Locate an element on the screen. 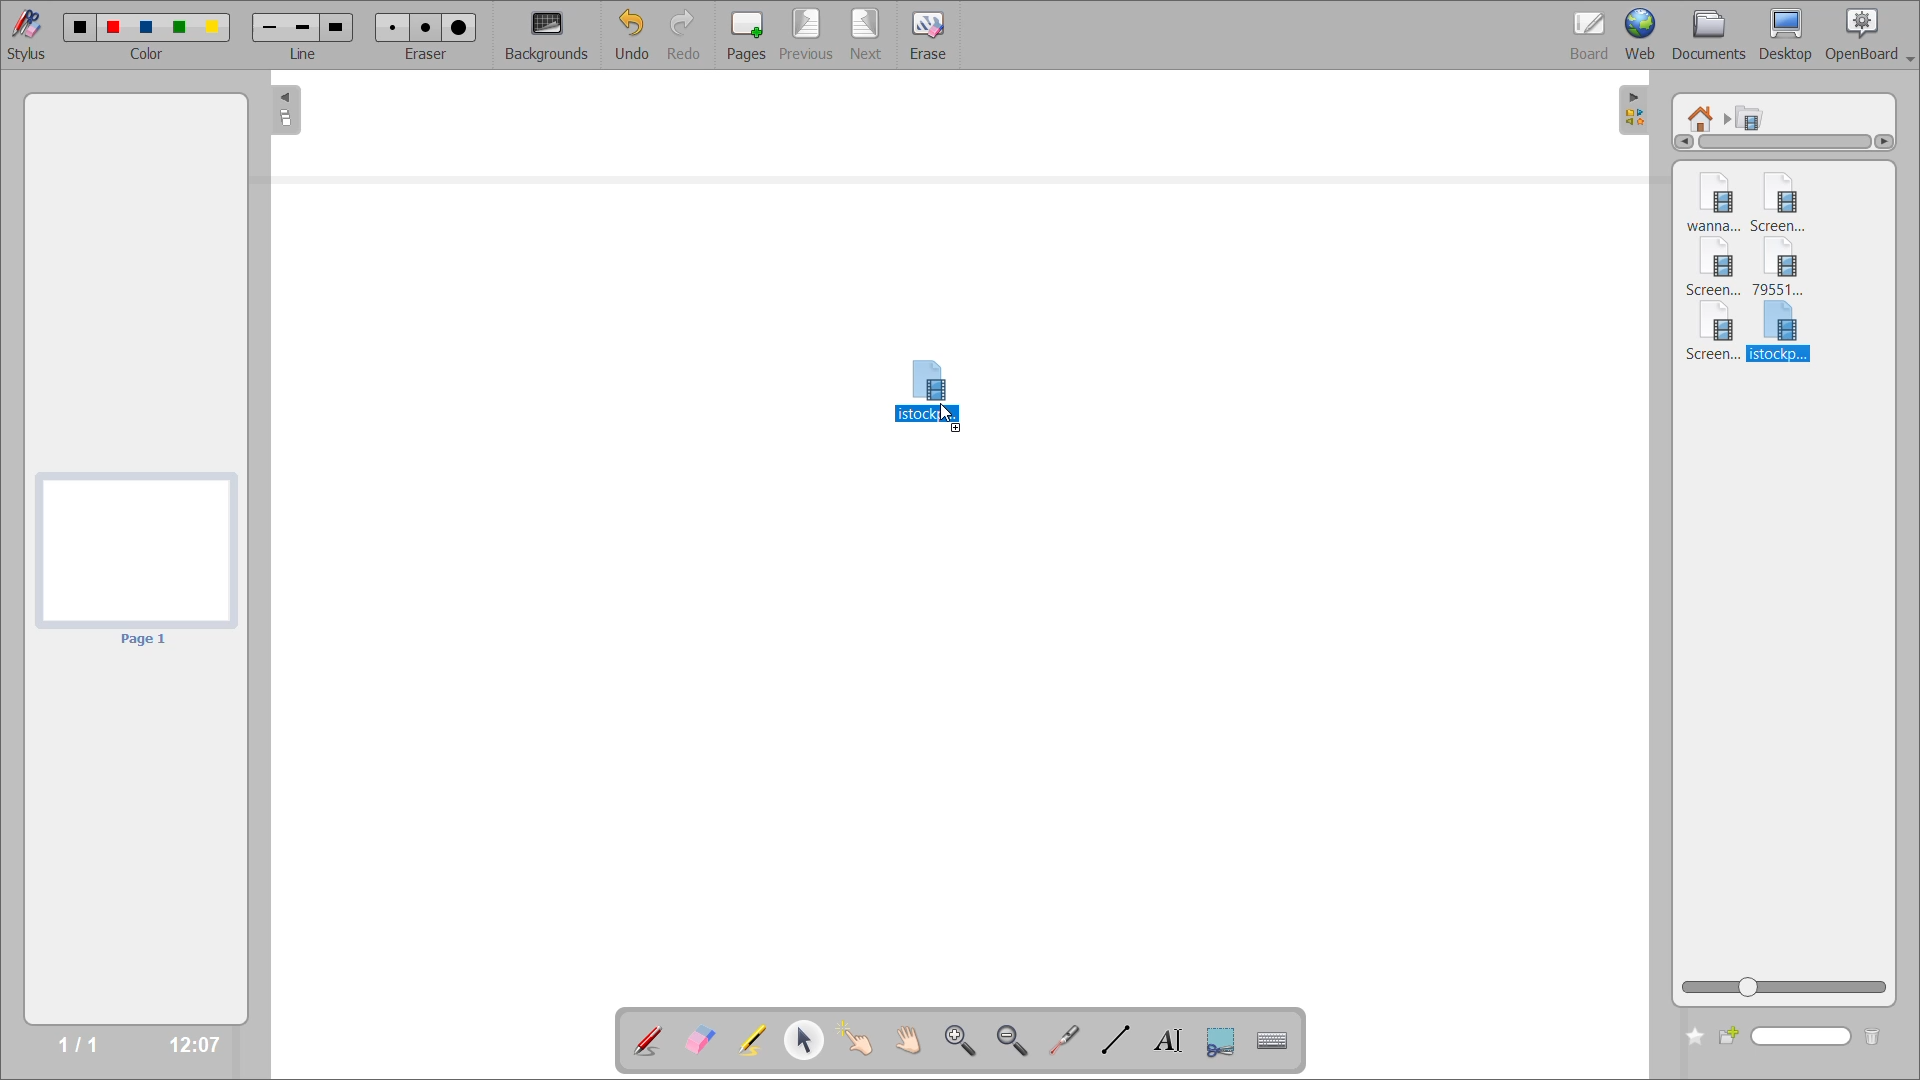  collapse is located at coordinates (283, 113).